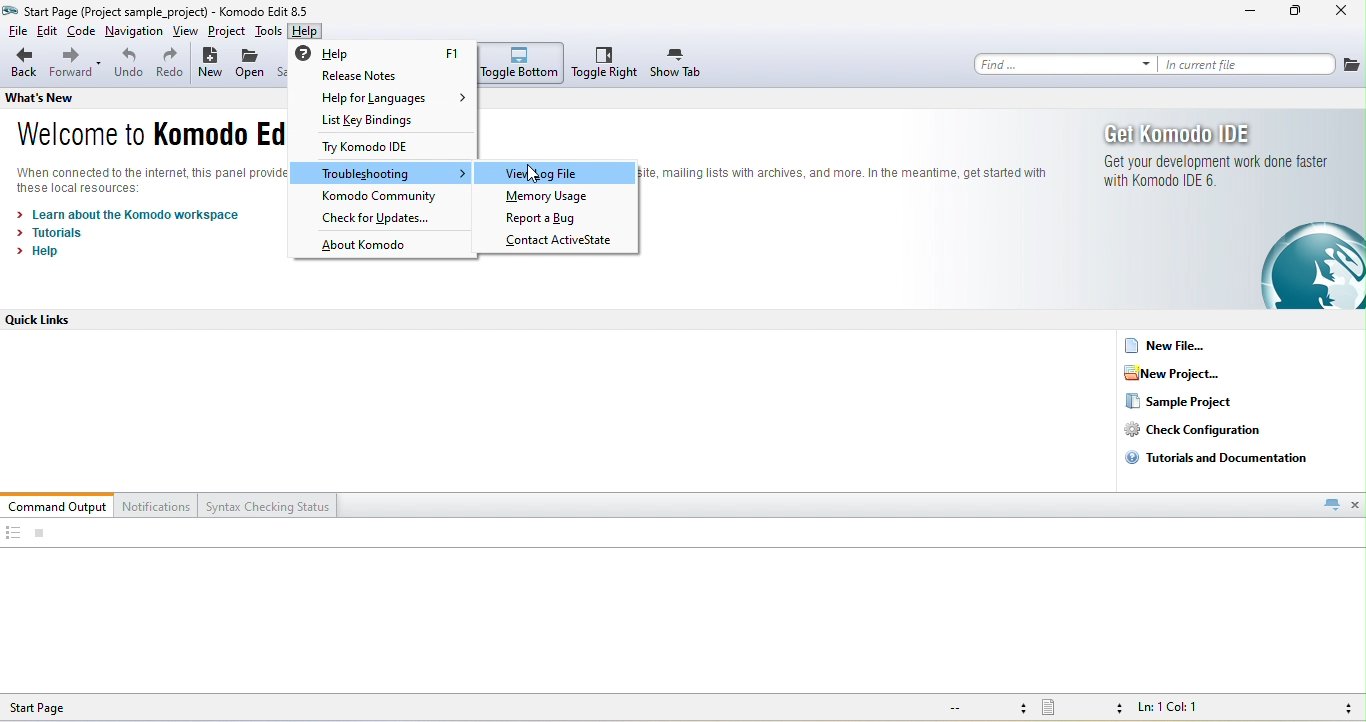 Image resolution: width=1366 pixels, height=722 pixels. I want to click on view, so click(187, 32).